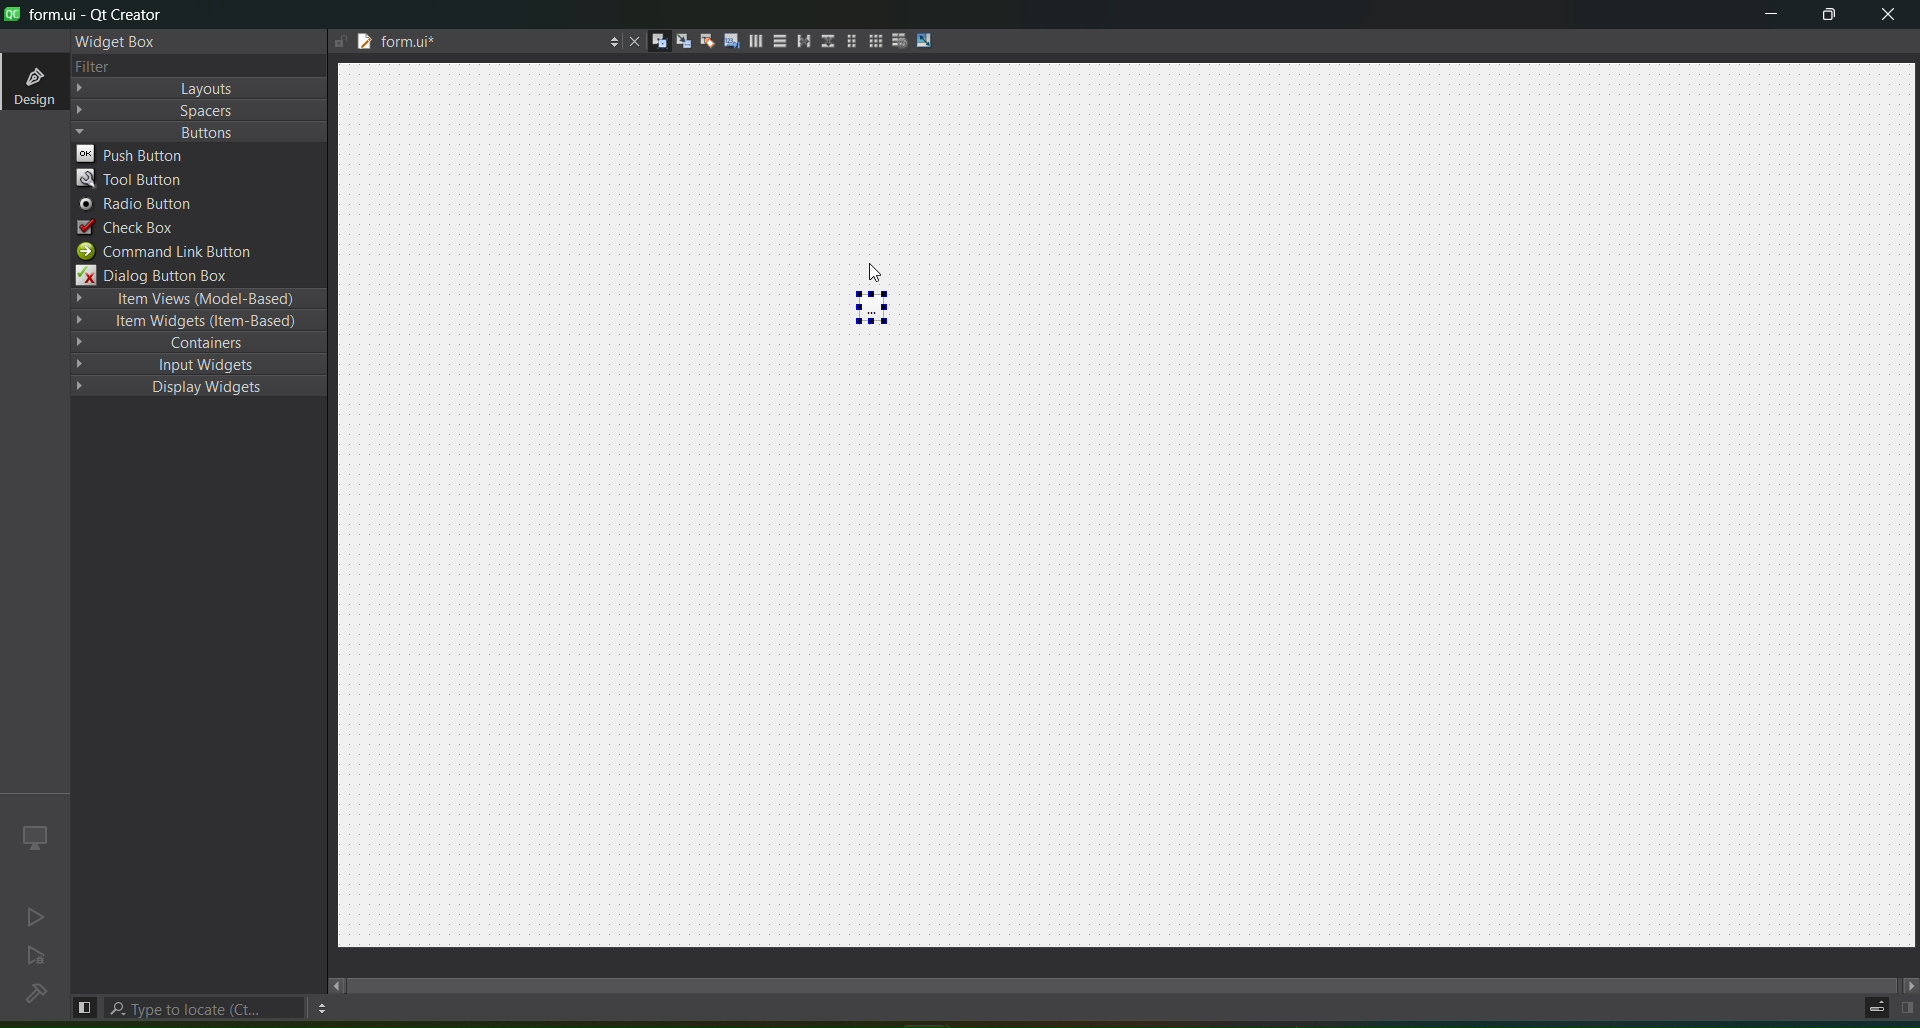 The width and height of the screenshot is (1920, 1028). What do you see at coordinates (36, 836) in the screenshot?
I see `icon` at bounding box center [36, 836].